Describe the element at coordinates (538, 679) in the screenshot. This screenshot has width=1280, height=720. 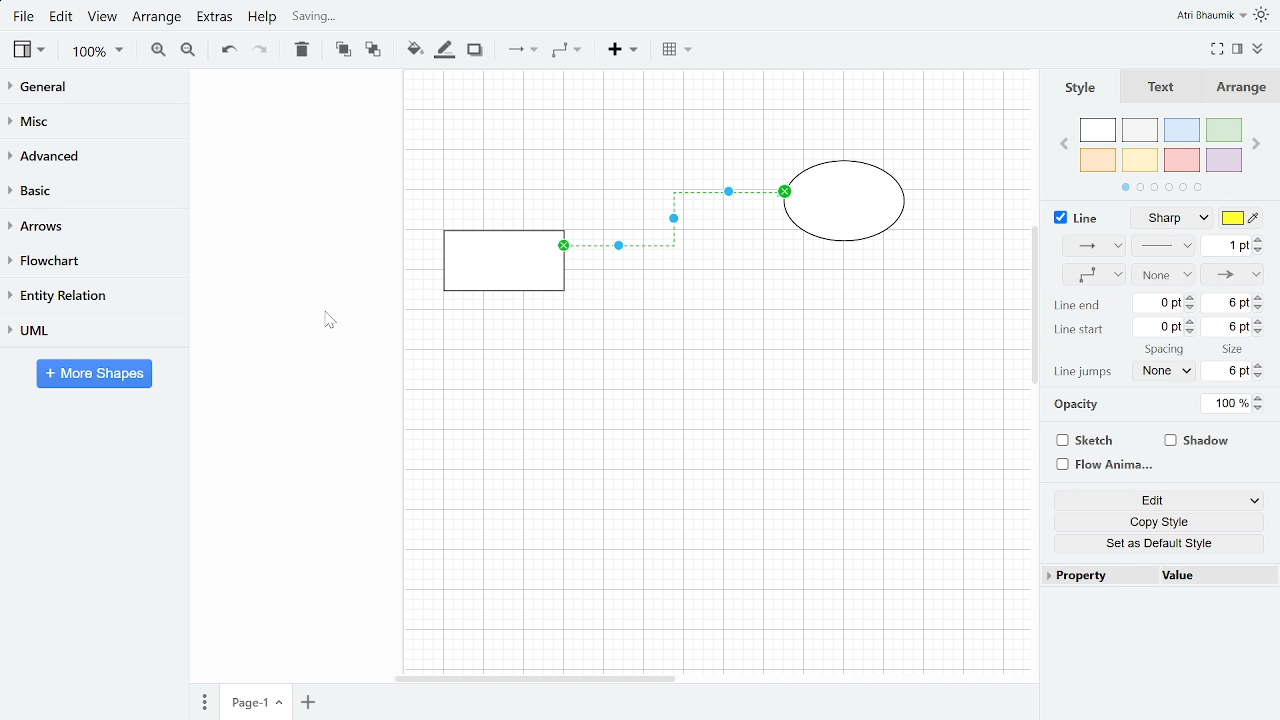
I see `Horizontal scrollbar` at that location.